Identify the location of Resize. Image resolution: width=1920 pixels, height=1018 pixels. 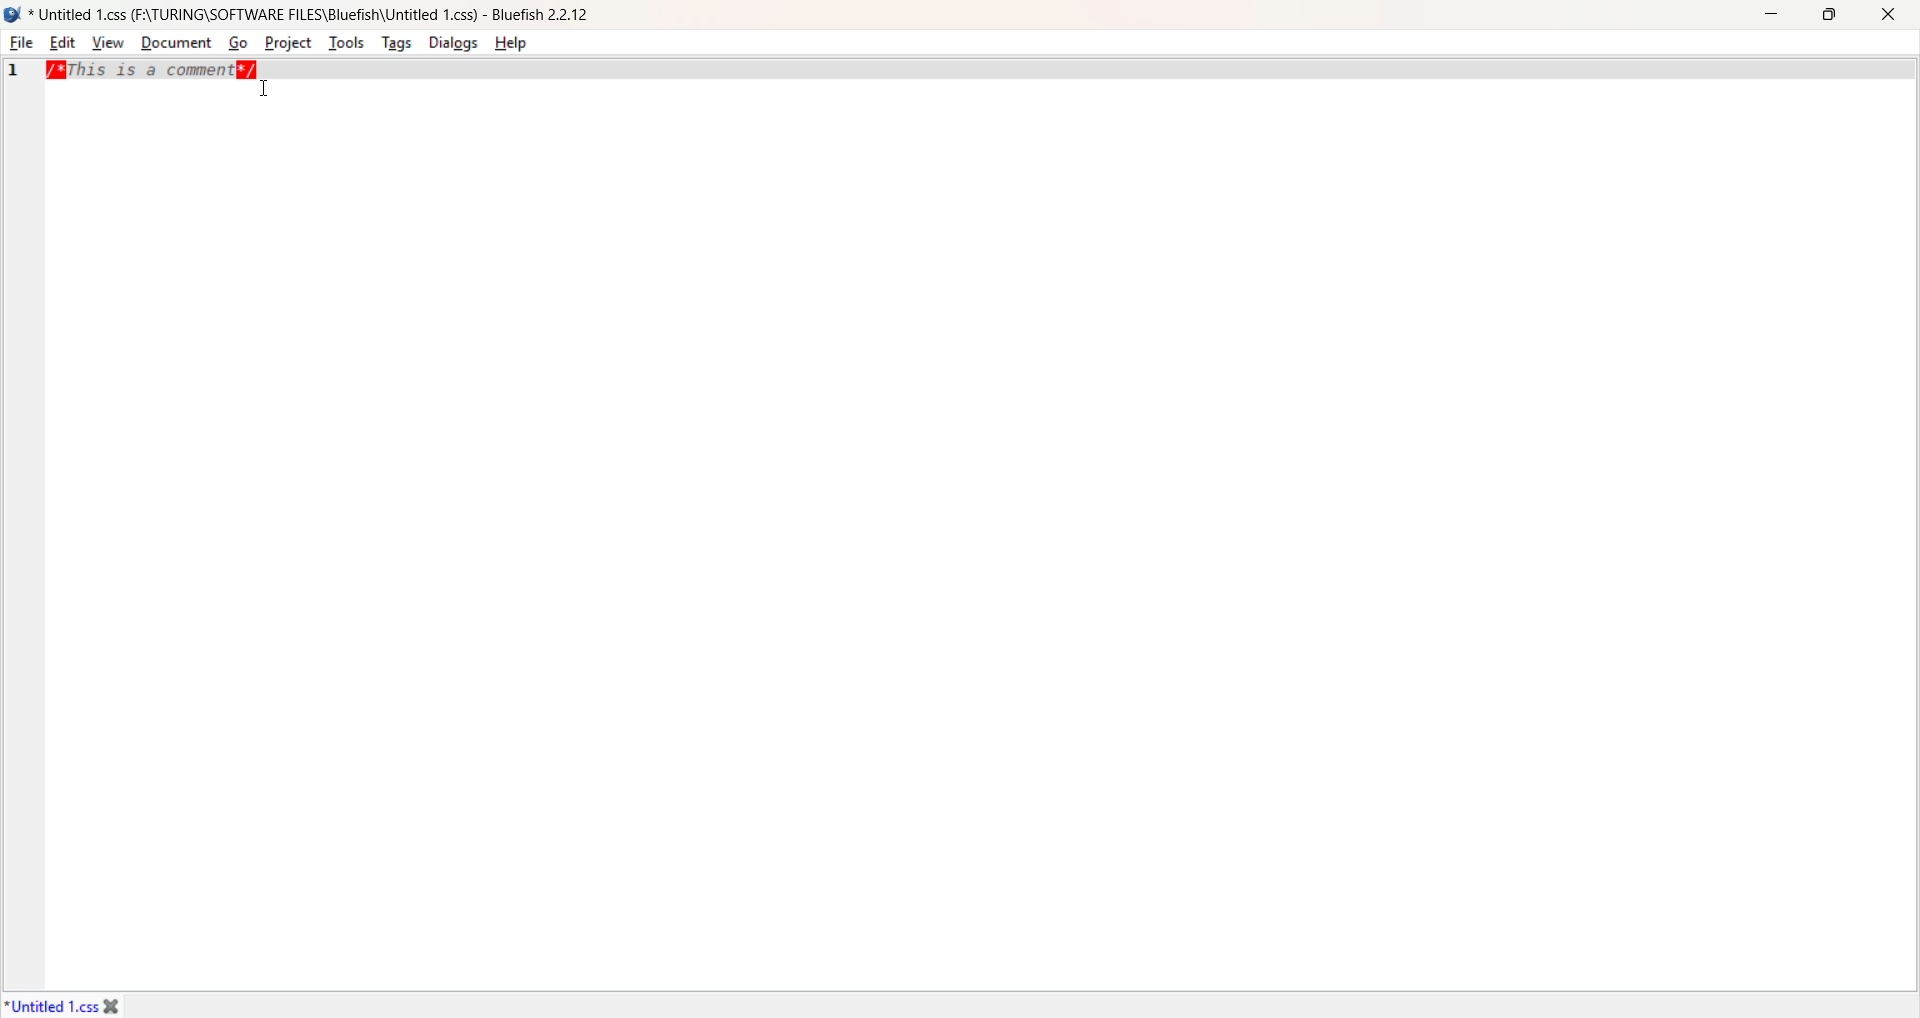
(1832, 18).